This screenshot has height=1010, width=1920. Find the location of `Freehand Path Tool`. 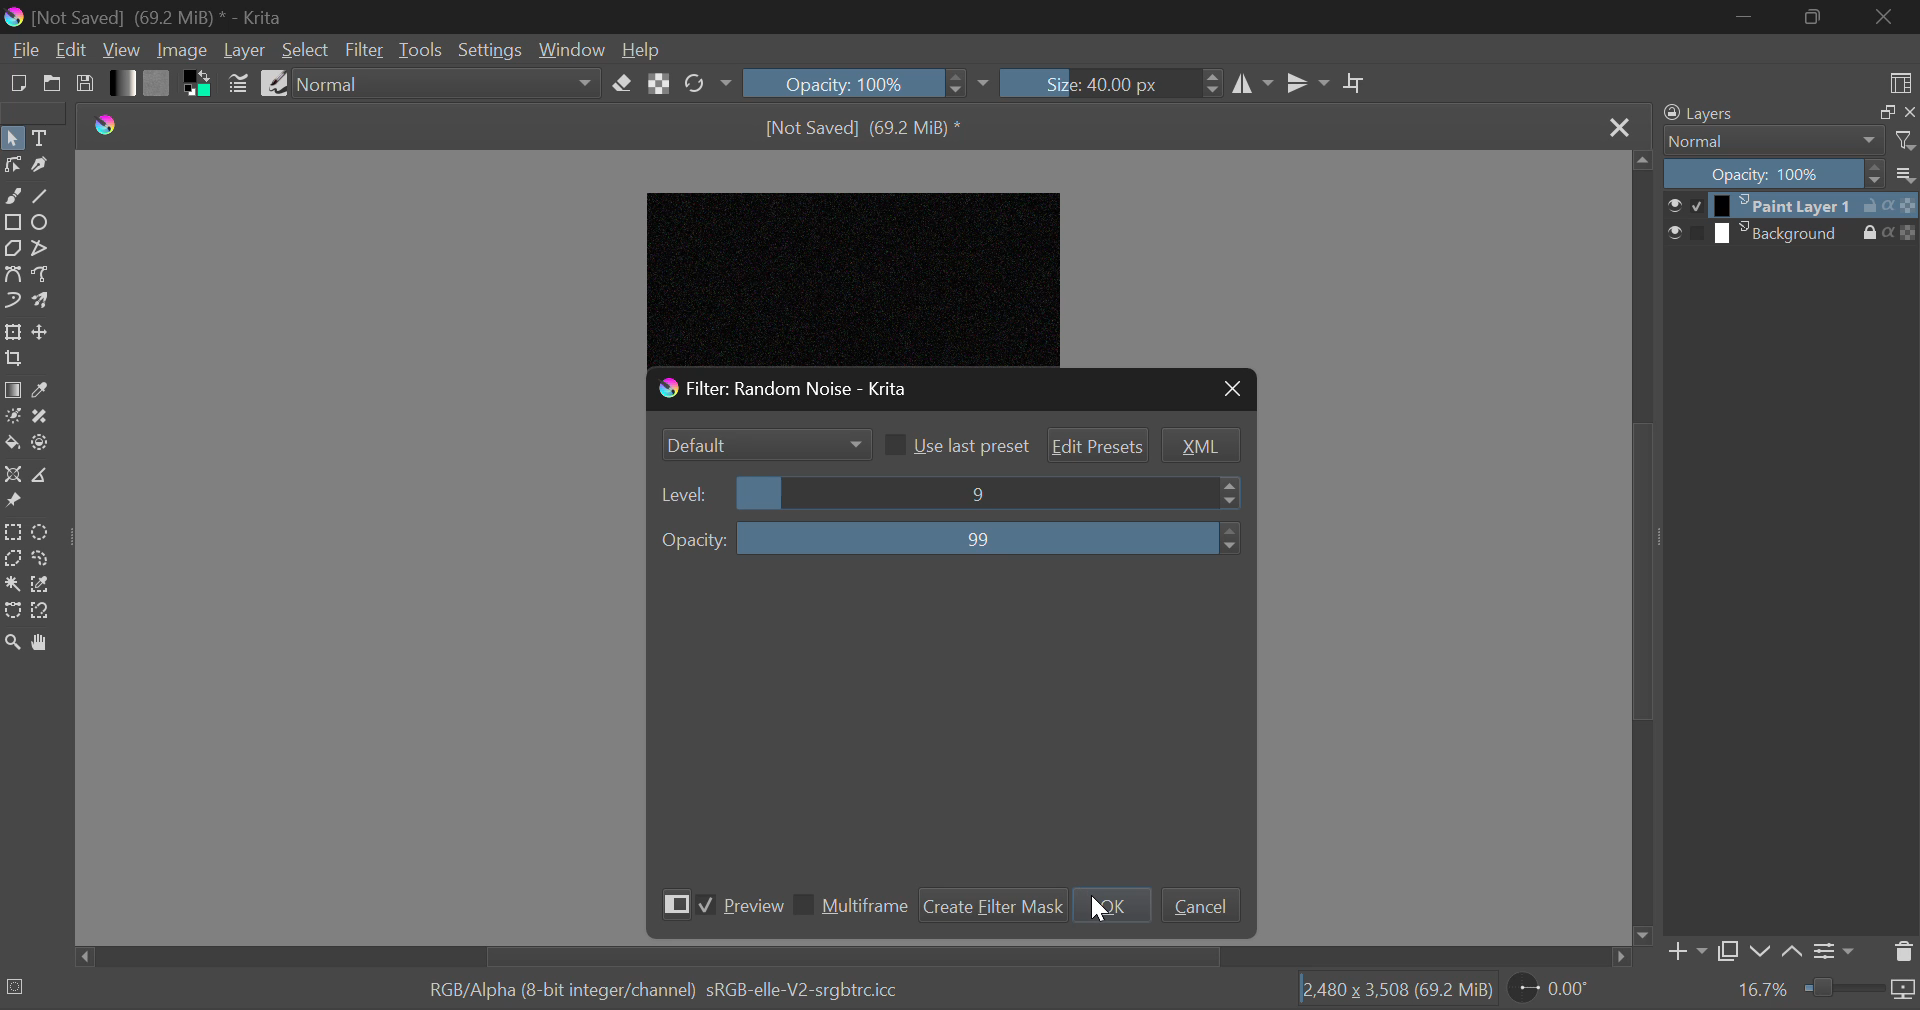

Freehand Path Tool is located at coordinates (41, 276).